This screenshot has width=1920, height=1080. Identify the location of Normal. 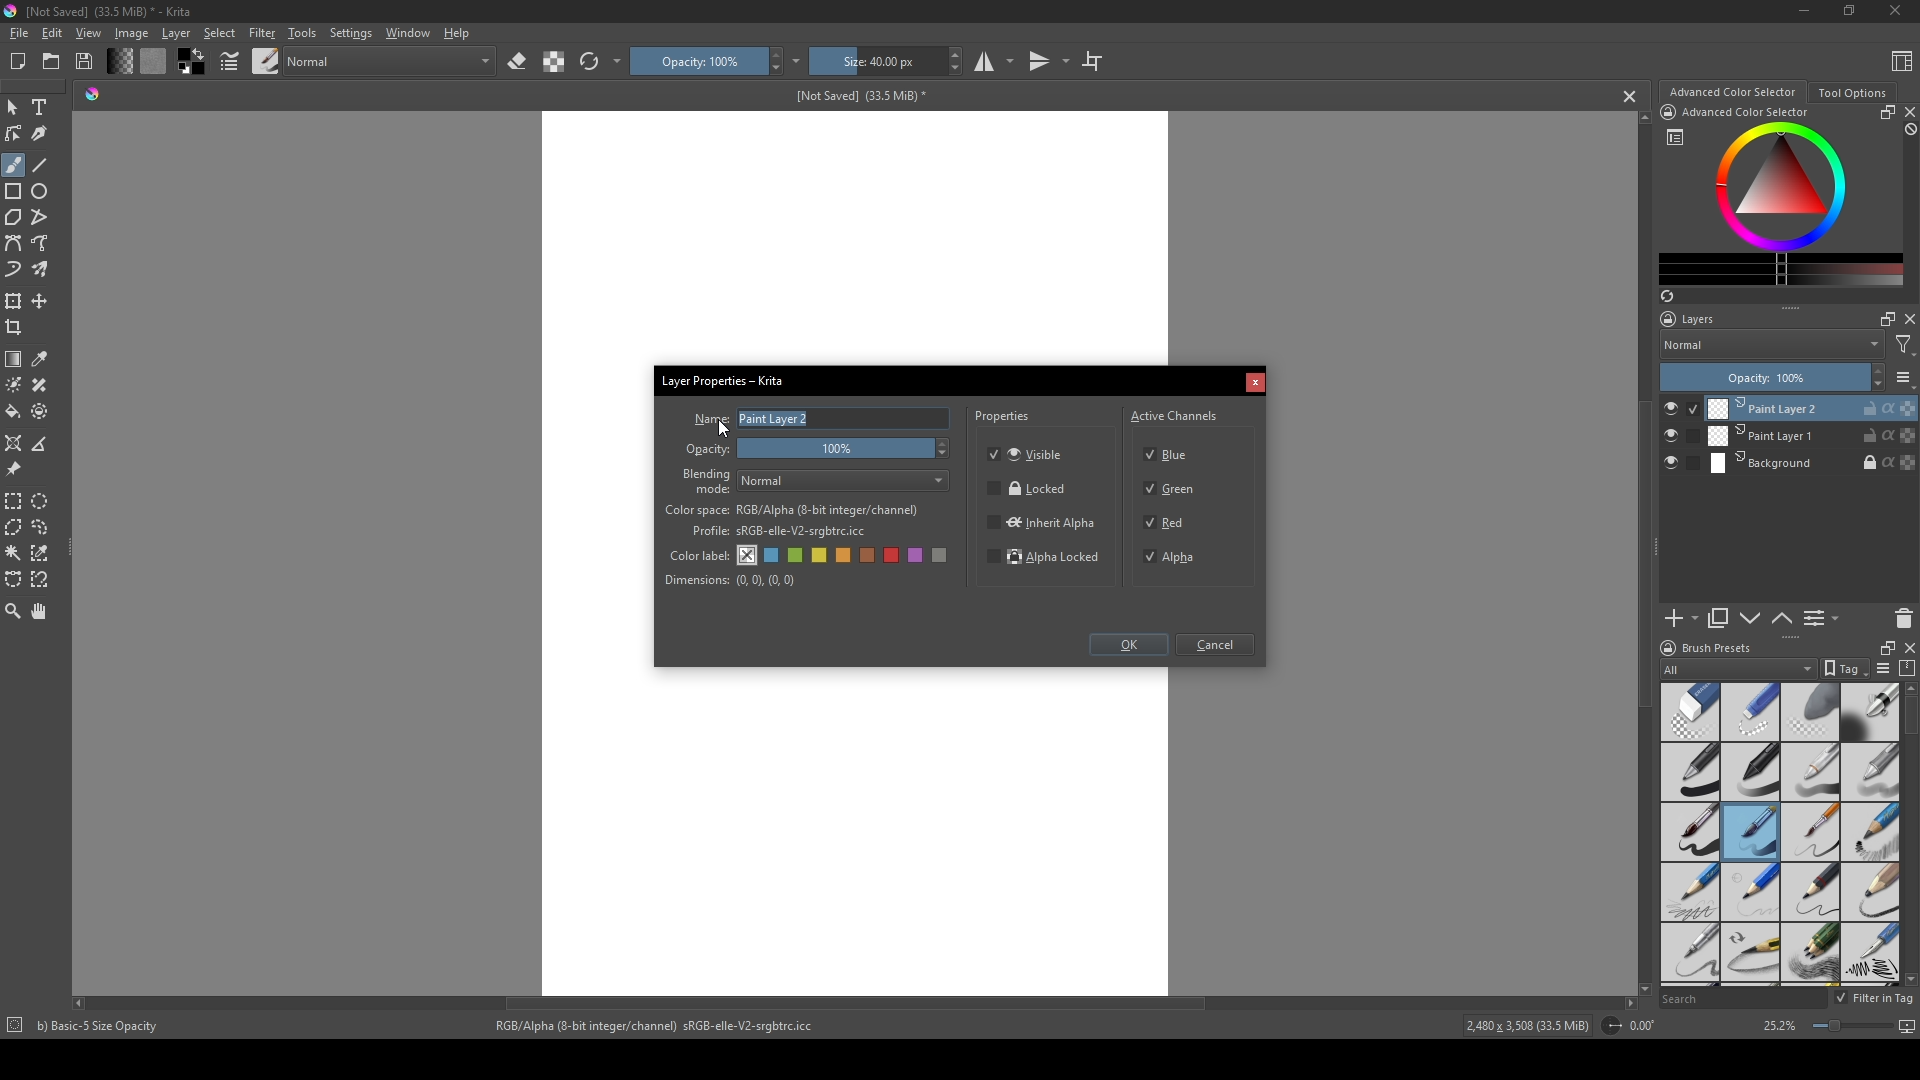
(845, 481).